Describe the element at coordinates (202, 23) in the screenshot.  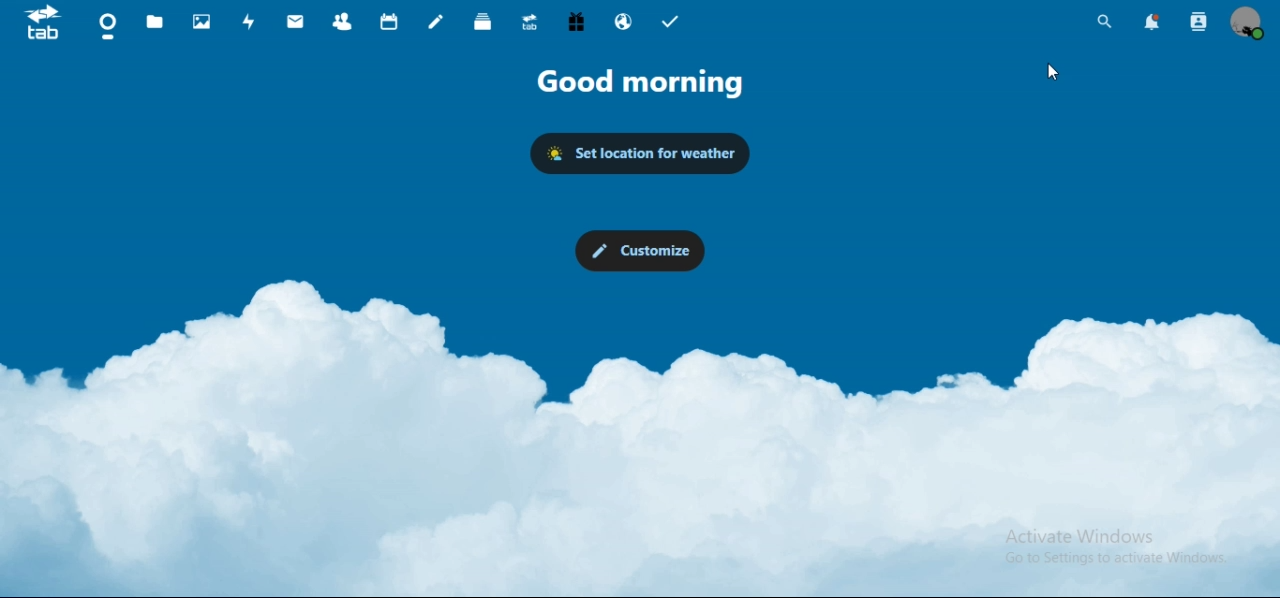
I see `photos` at that location.